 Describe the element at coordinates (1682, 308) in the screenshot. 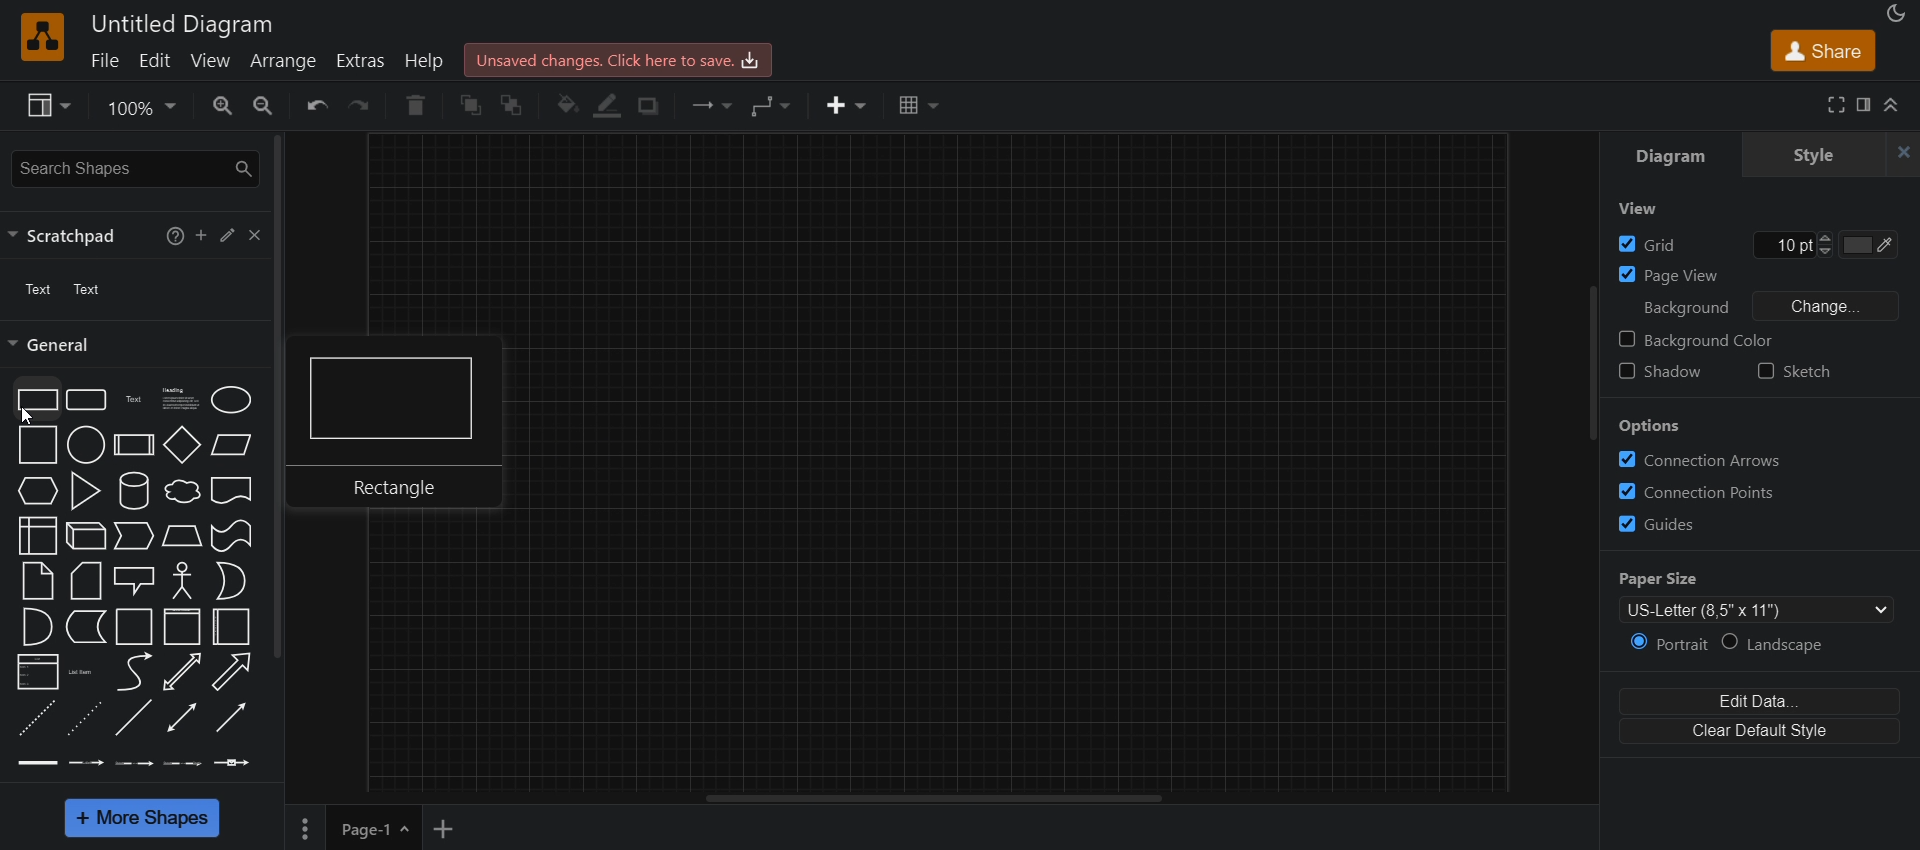

I see `background` at that location.